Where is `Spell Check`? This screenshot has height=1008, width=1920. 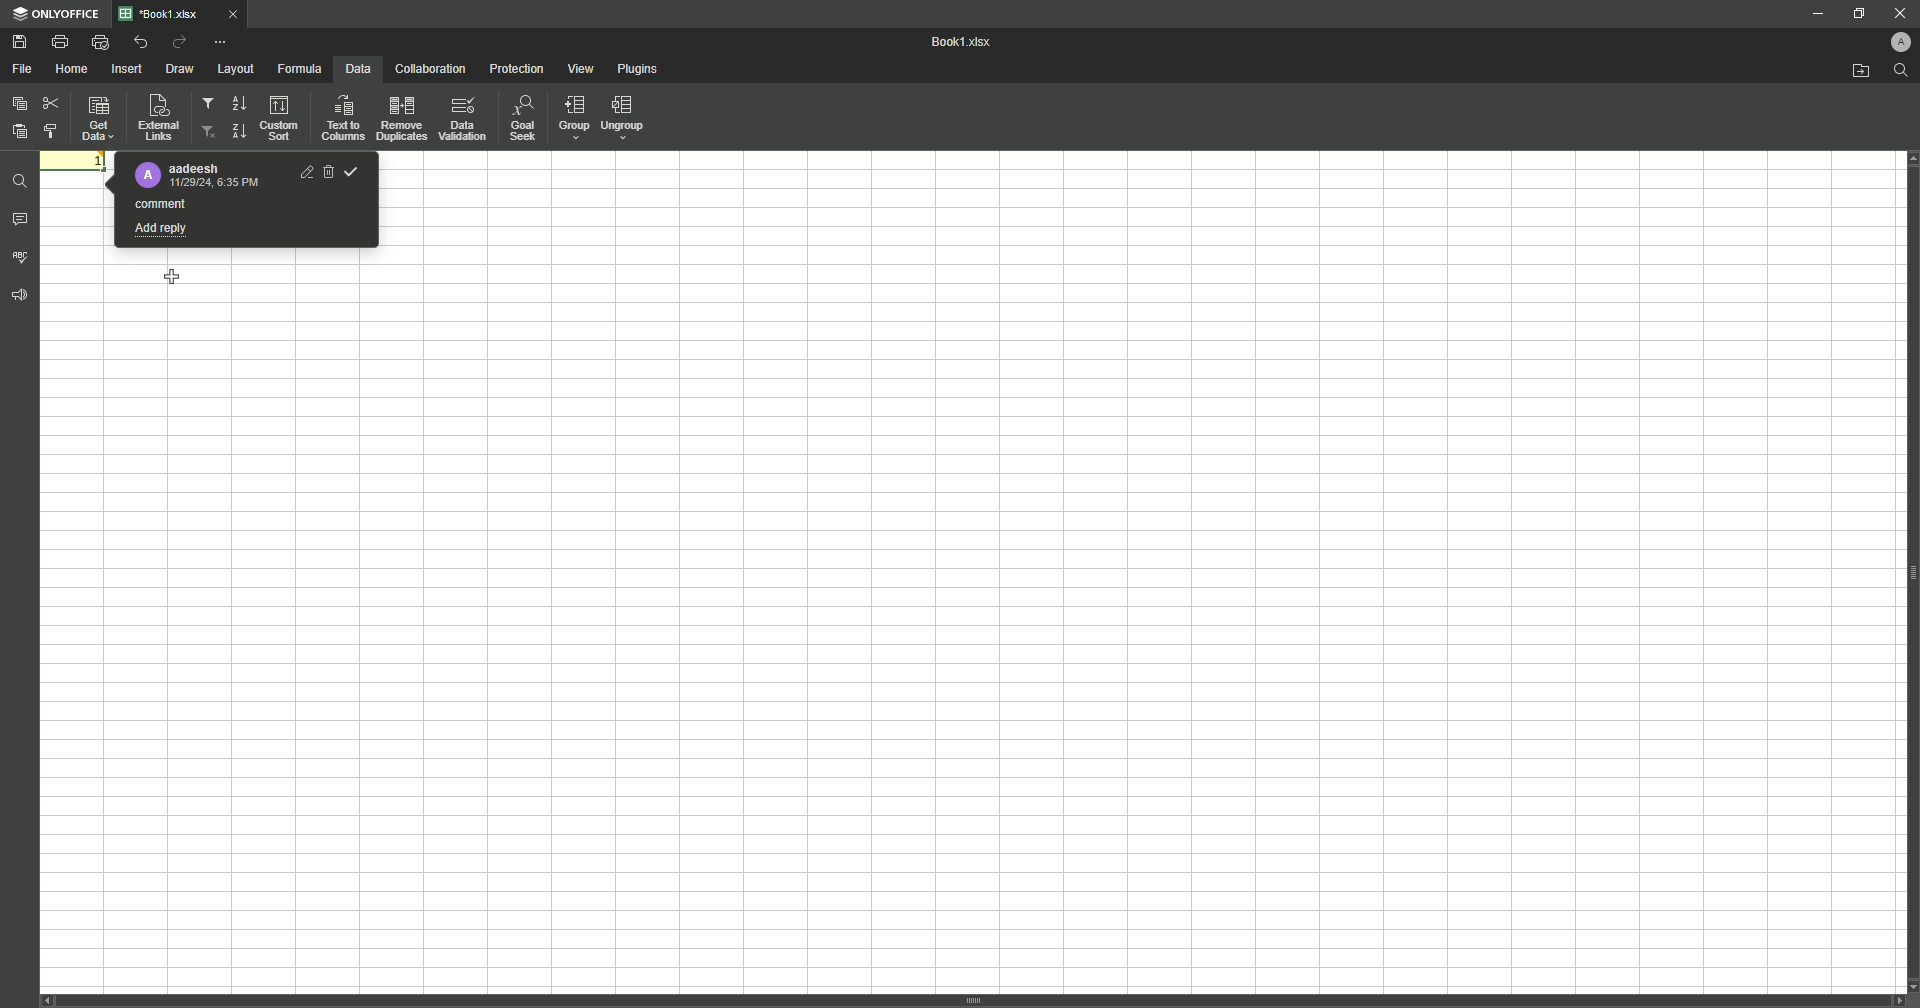
Spell Check is located at coordinates (22, 256).